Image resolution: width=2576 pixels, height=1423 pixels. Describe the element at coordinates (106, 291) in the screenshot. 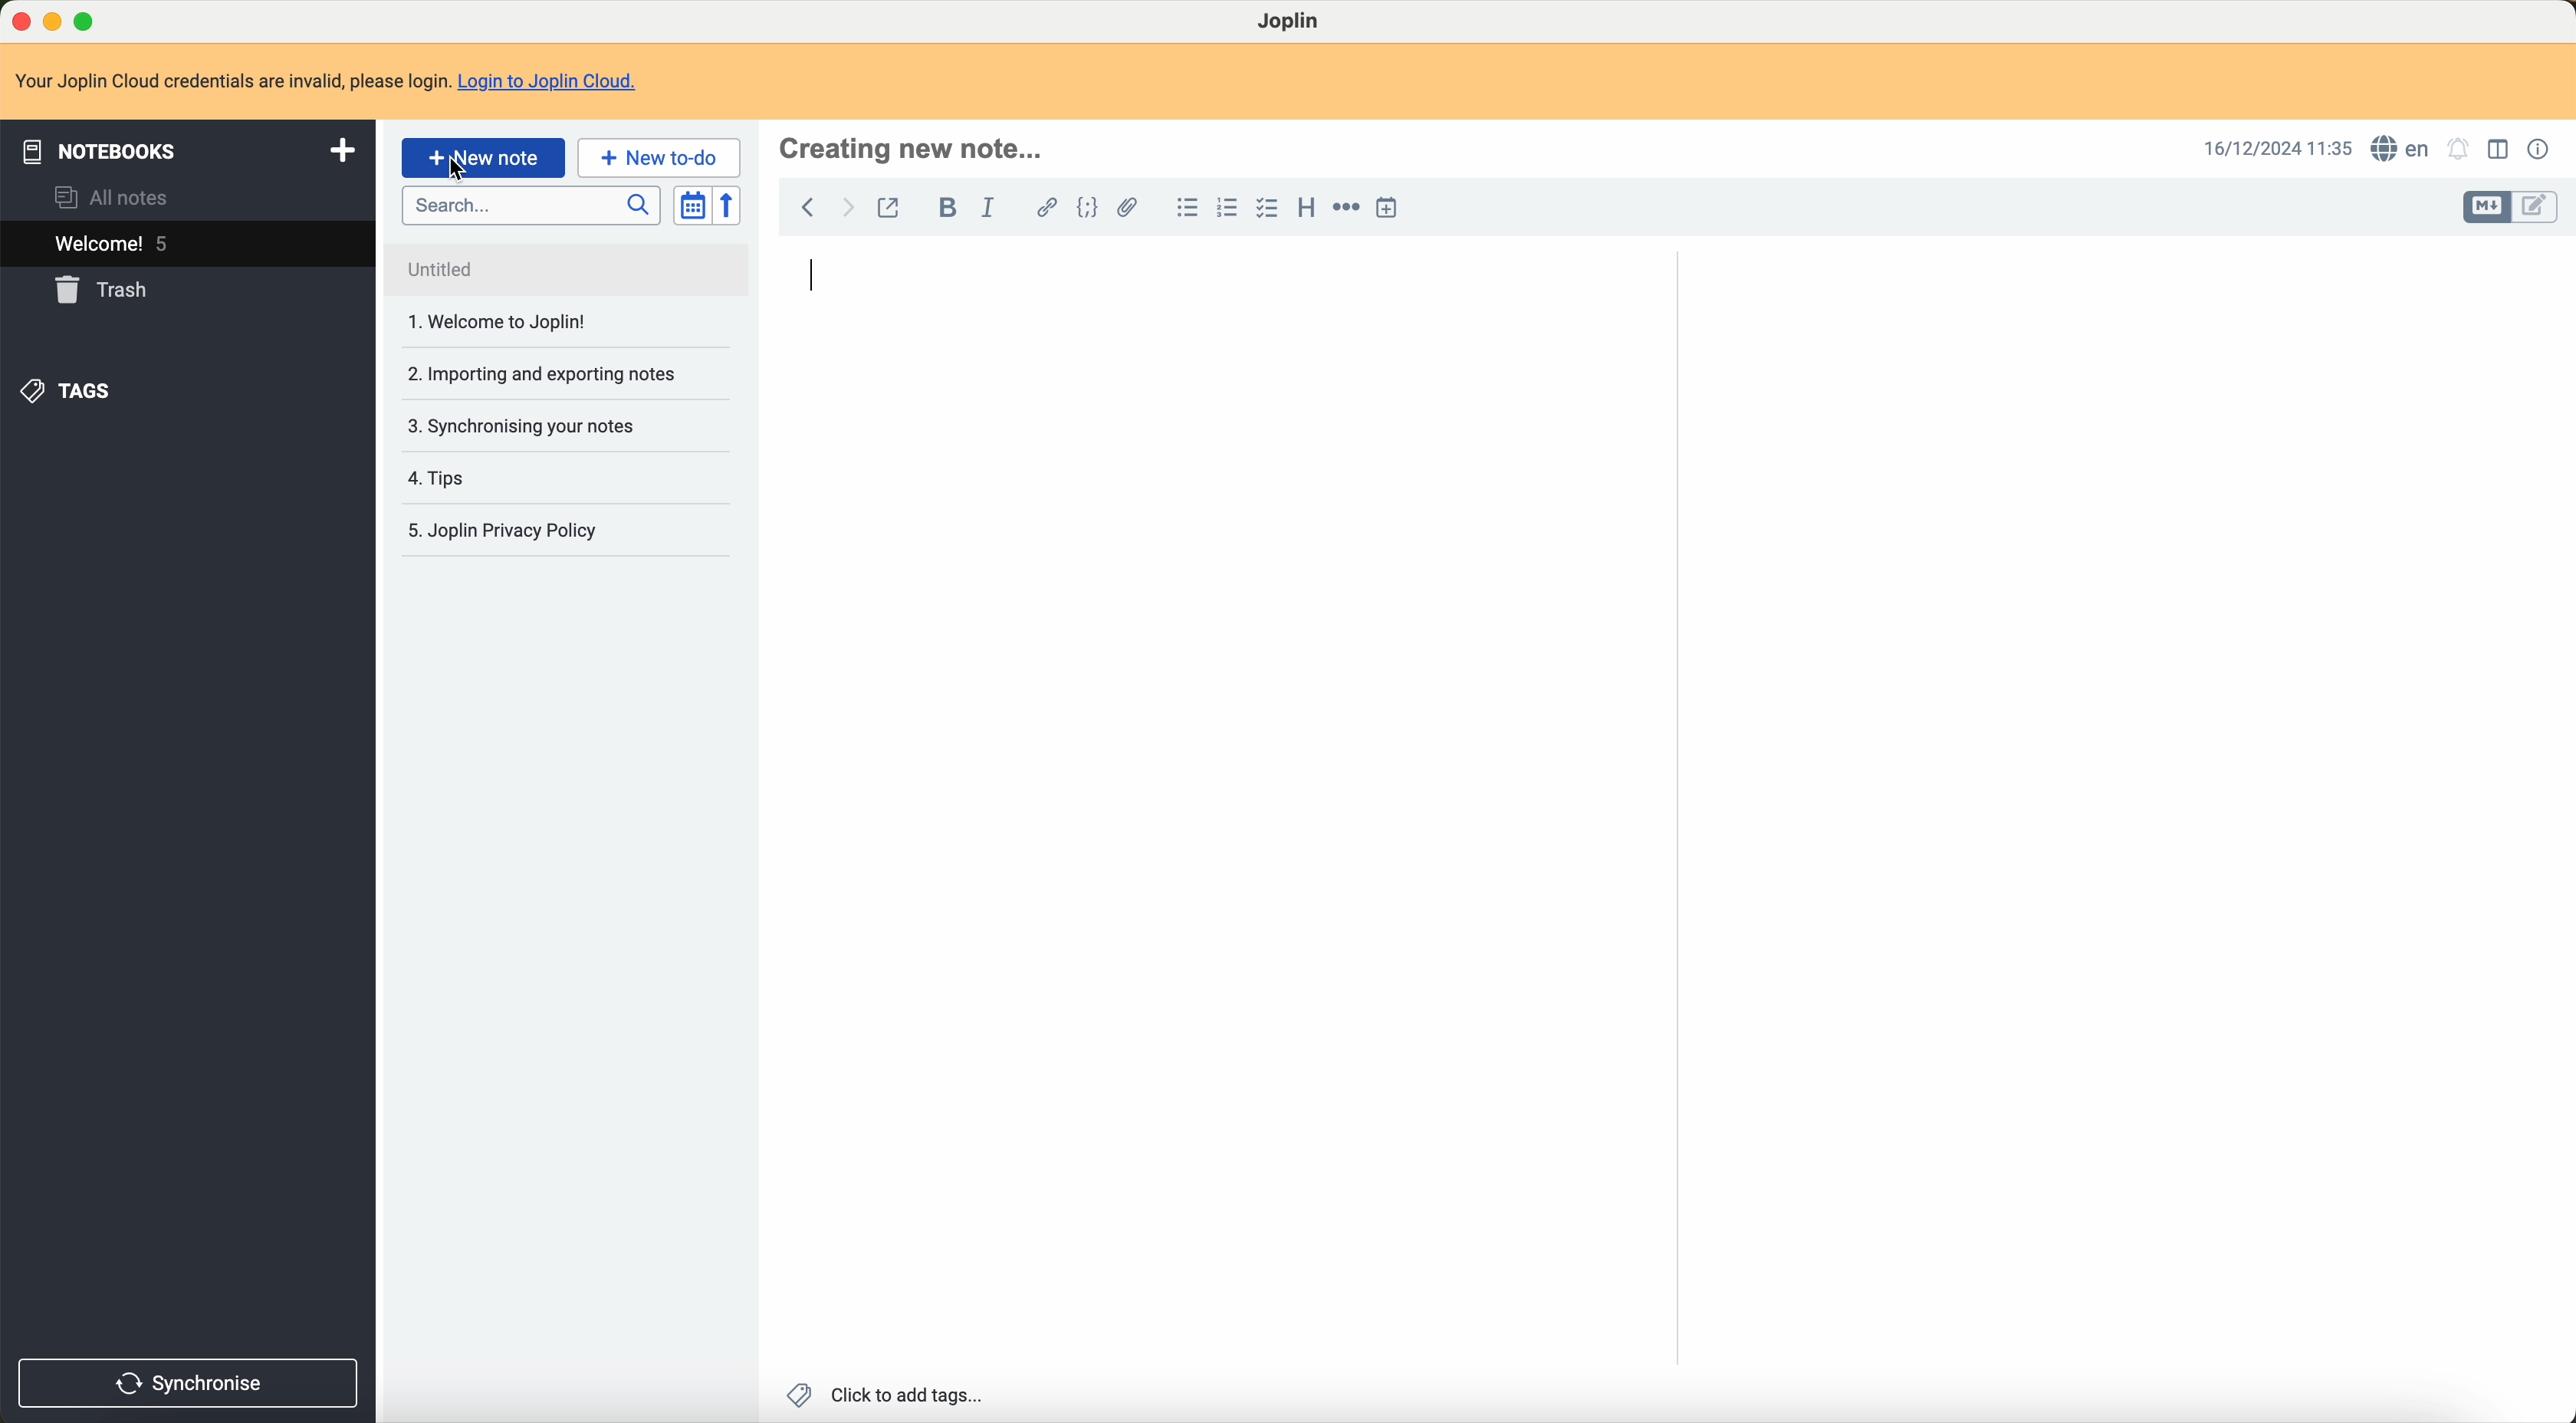

I see `trash` at that location.